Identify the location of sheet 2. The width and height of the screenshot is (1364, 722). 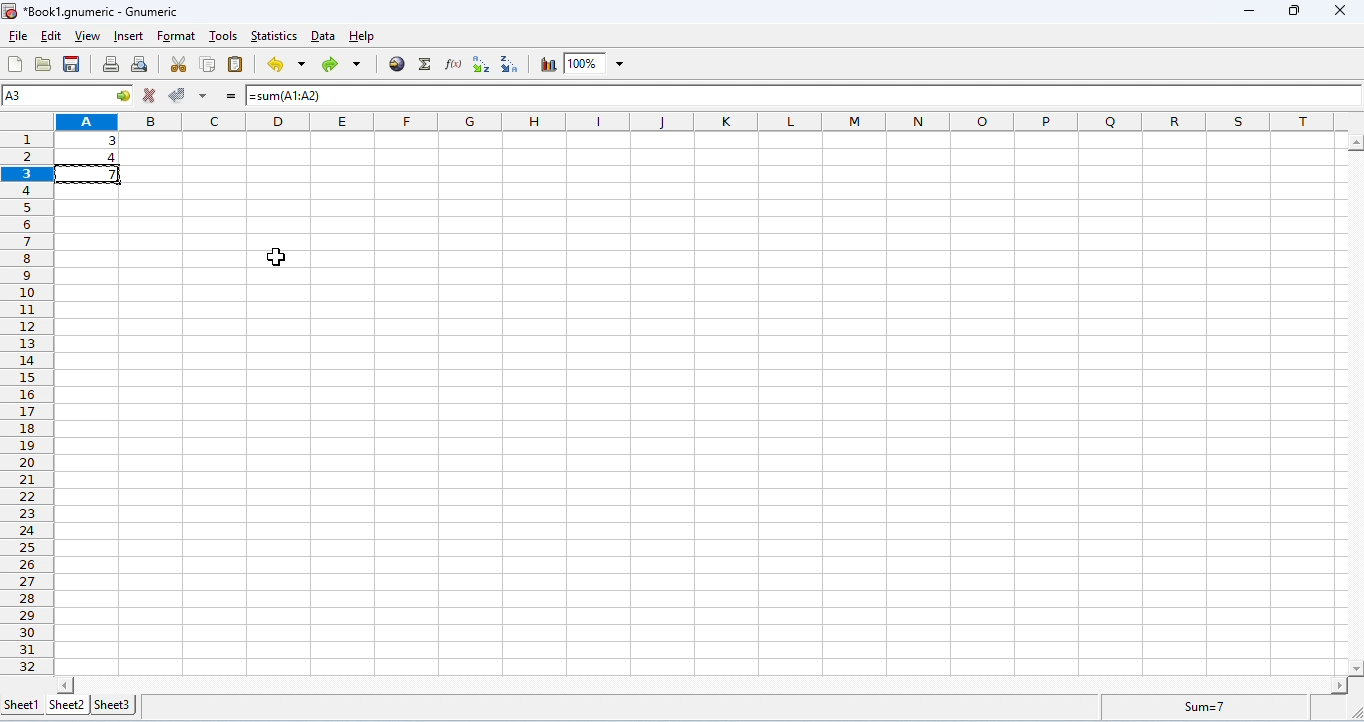
(66, 705).